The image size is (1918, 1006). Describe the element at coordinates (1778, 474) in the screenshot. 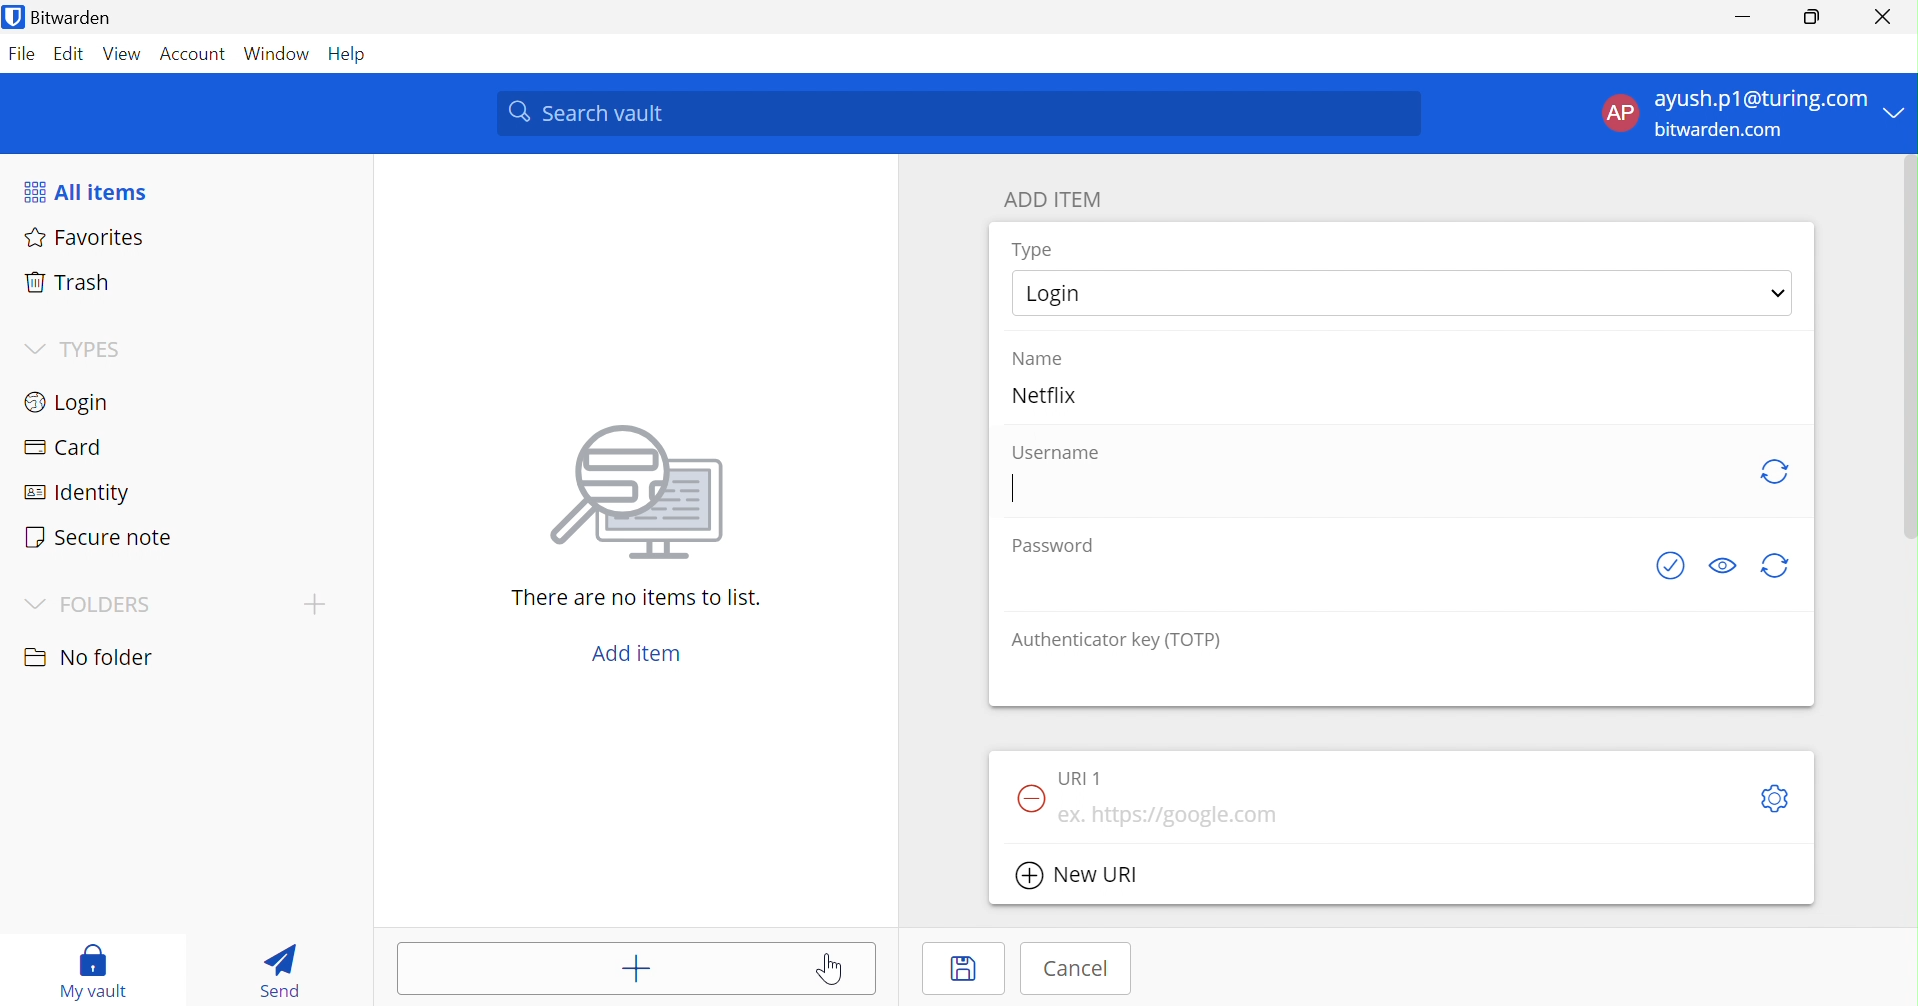

I see `Refresh` at that location.